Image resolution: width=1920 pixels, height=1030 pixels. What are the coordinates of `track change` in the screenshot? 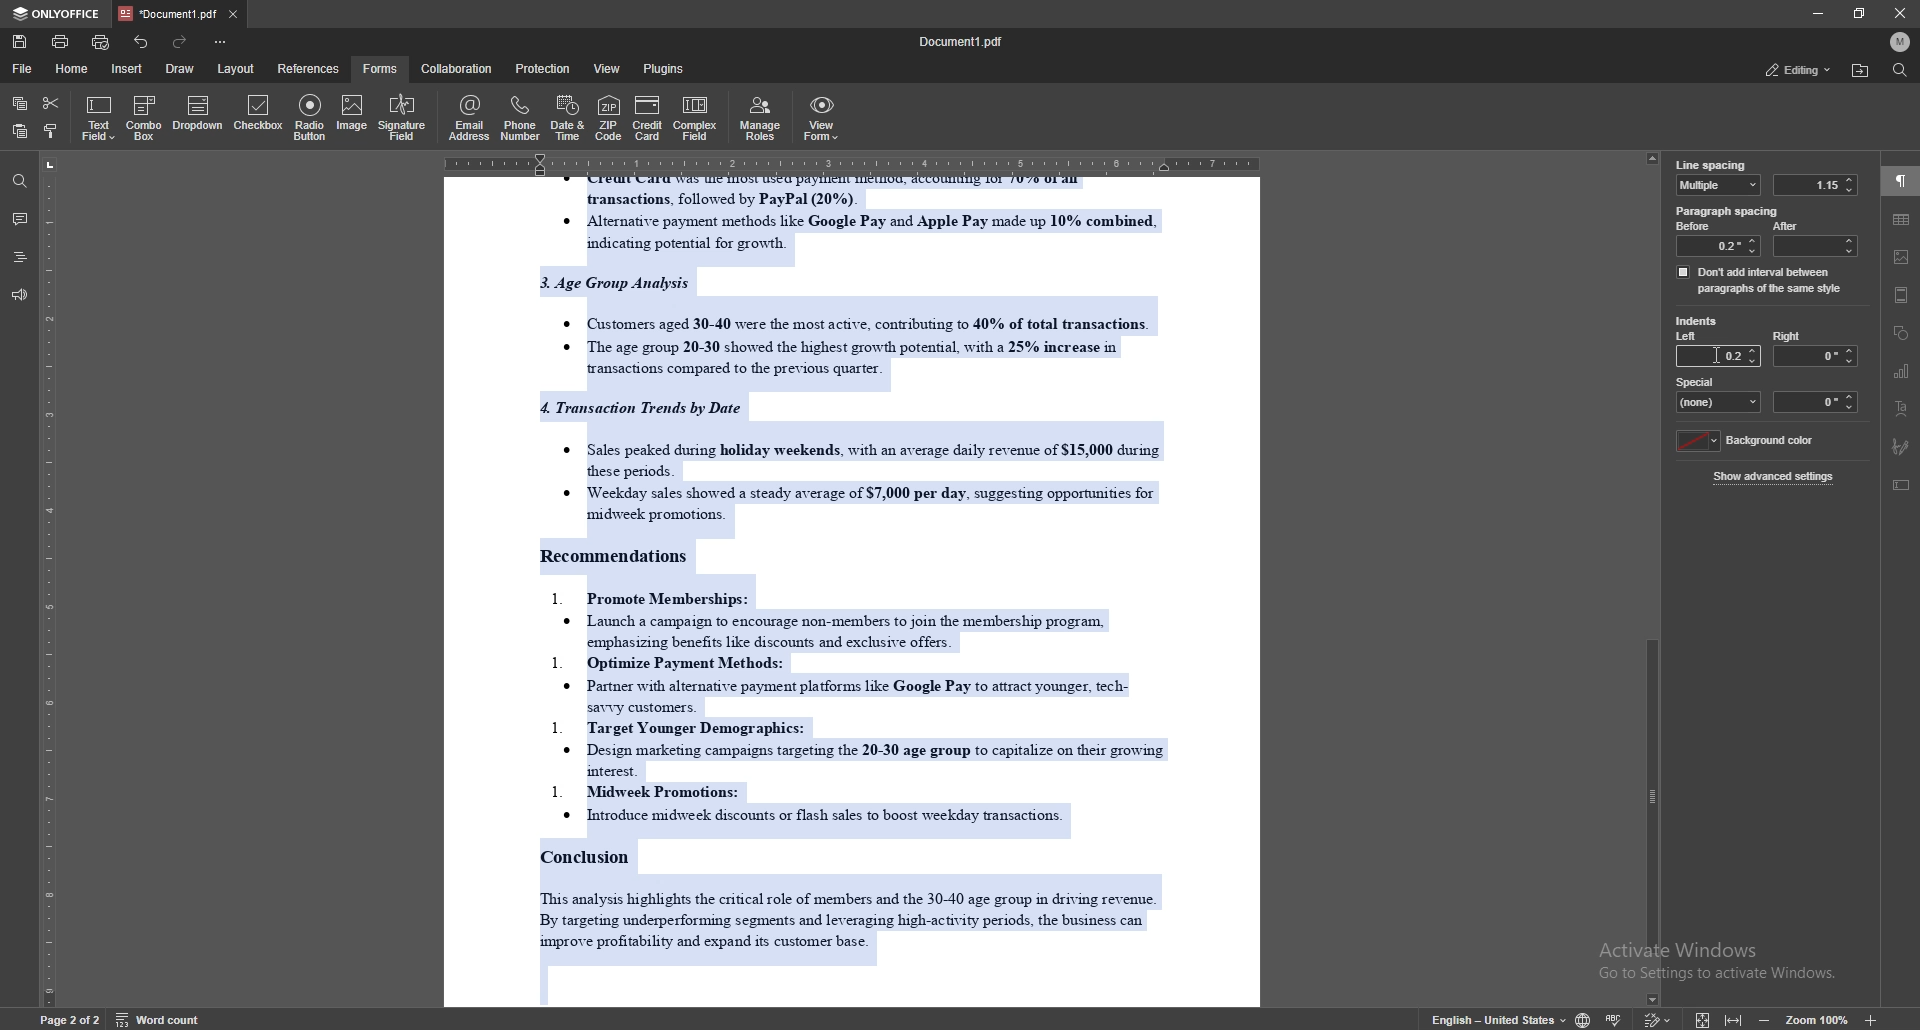 It's located at (1658, 1017).